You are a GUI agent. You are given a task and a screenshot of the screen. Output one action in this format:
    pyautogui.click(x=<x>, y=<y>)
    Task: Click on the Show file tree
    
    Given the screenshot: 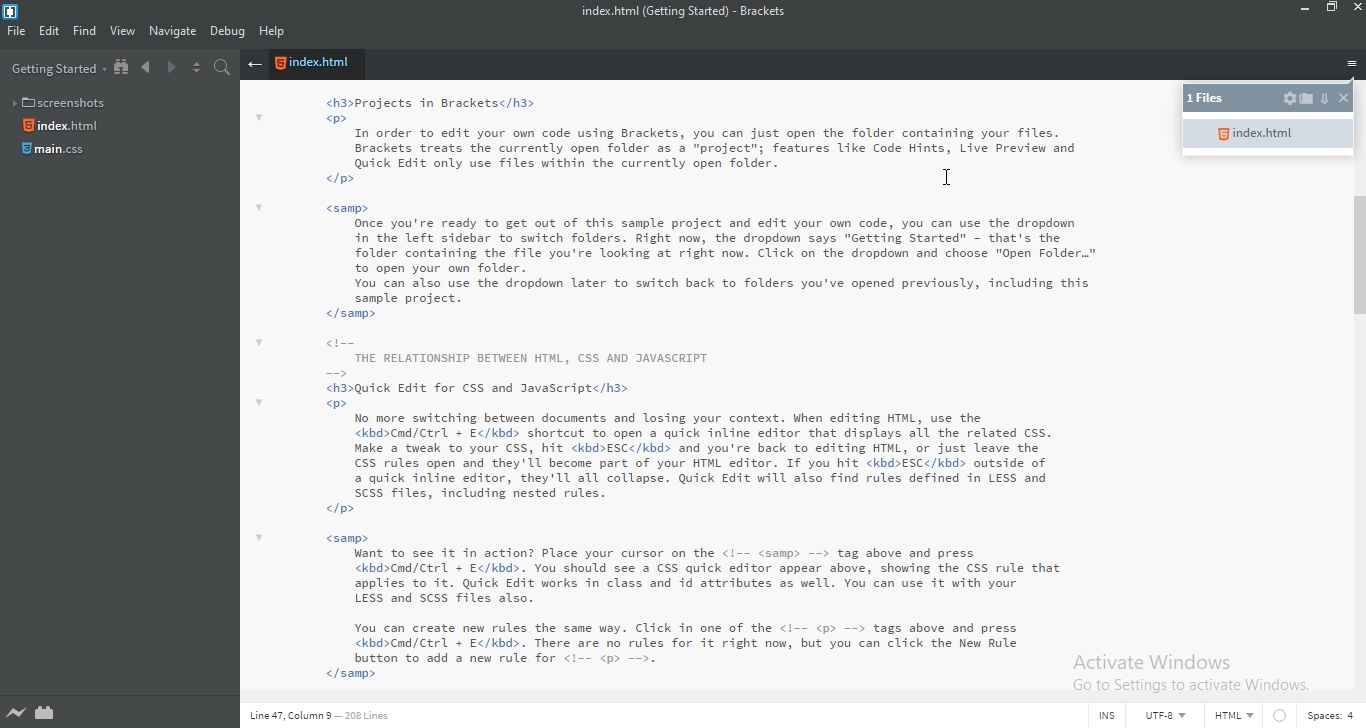 What is the action you would take?
    pyautogui.click(x=123, y=68)
    